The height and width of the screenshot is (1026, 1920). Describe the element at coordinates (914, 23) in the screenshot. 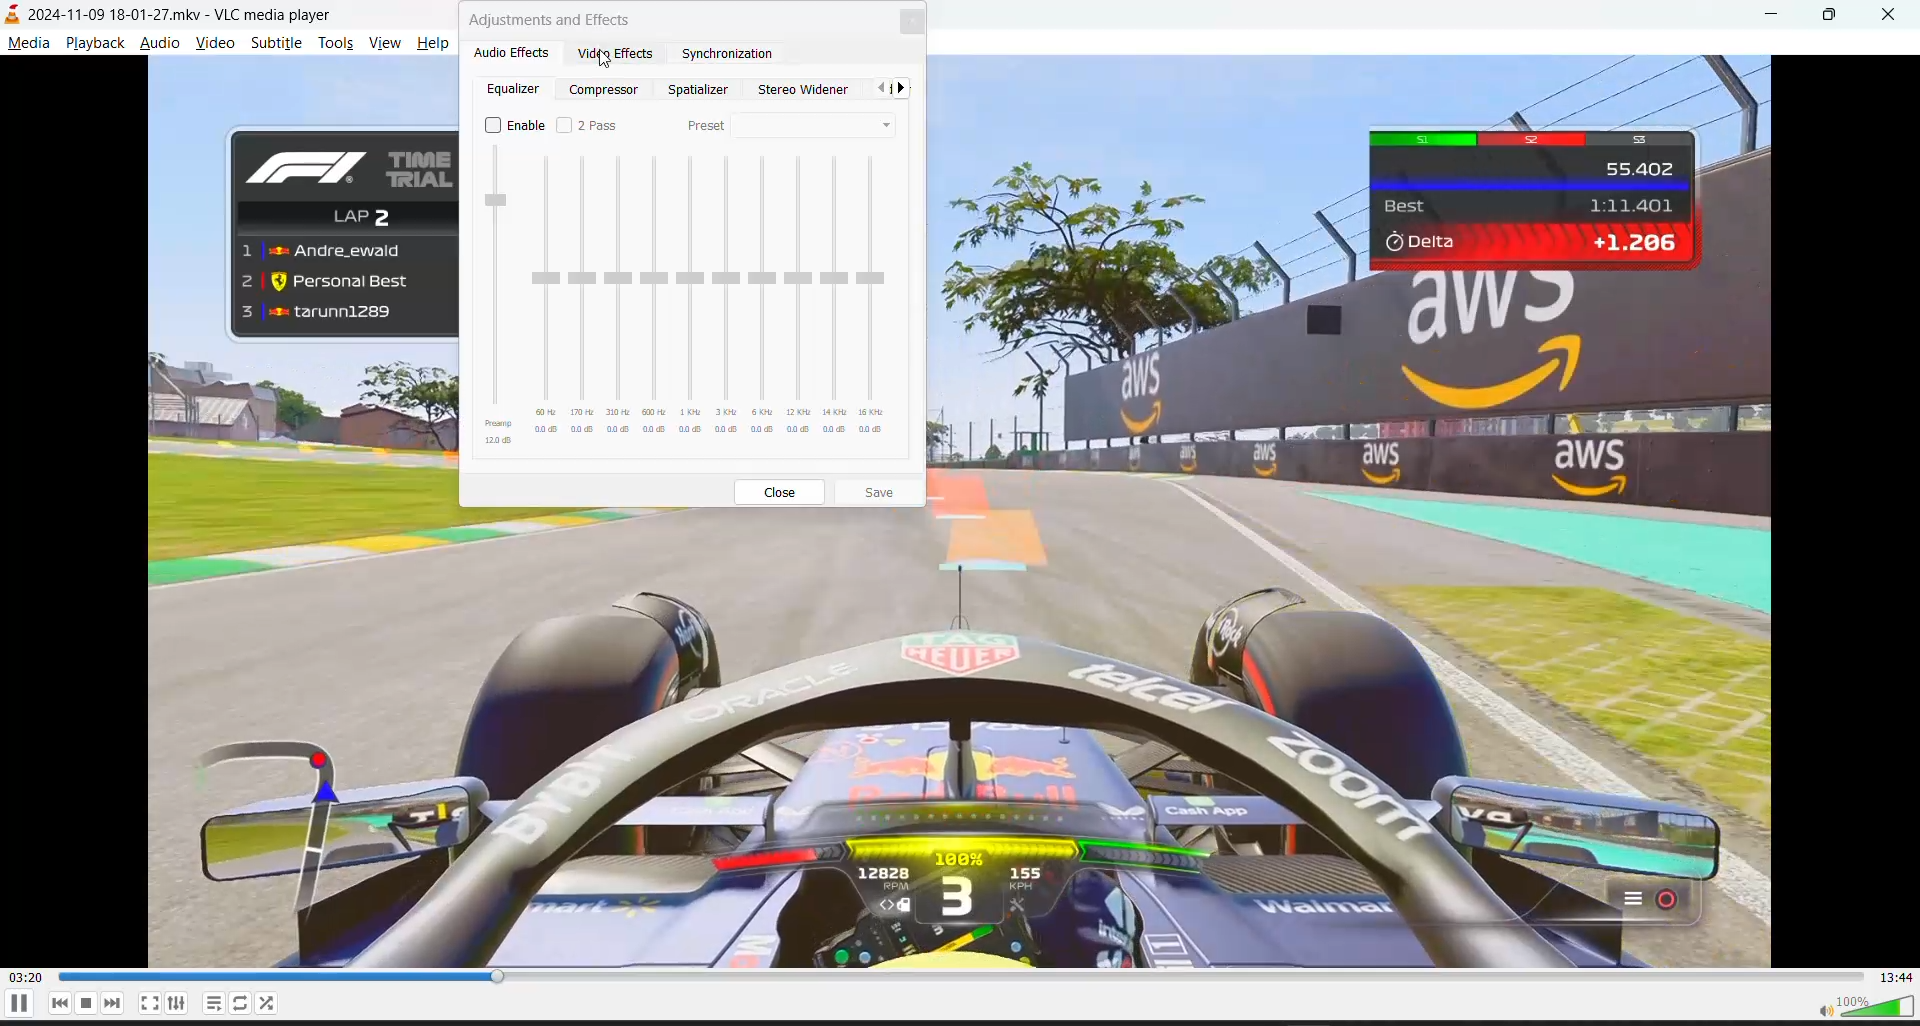

I see `close` at that location.